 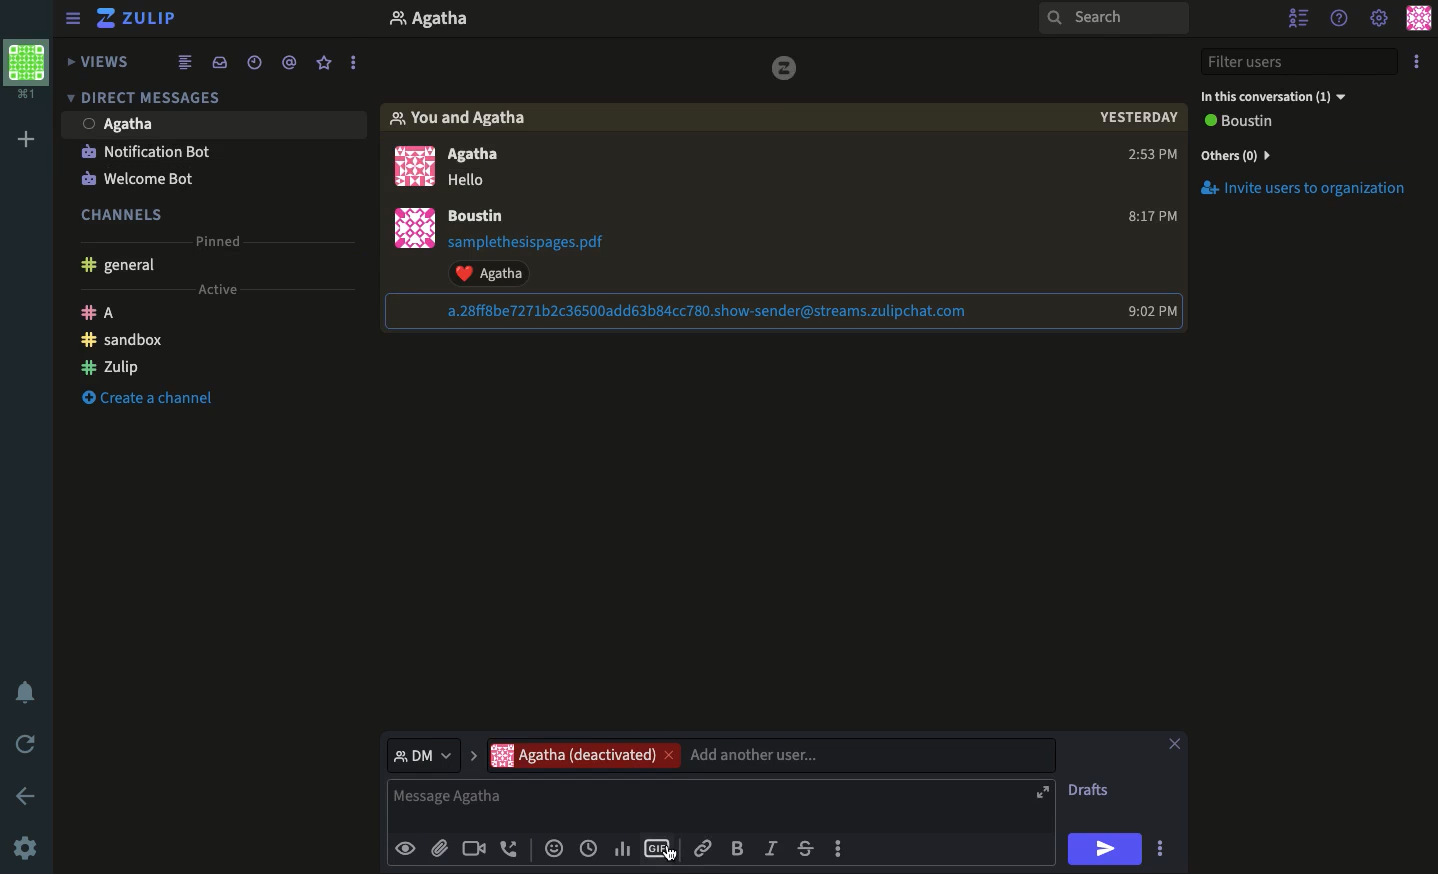 I want to click on Bold, so click(x=738, y=847).